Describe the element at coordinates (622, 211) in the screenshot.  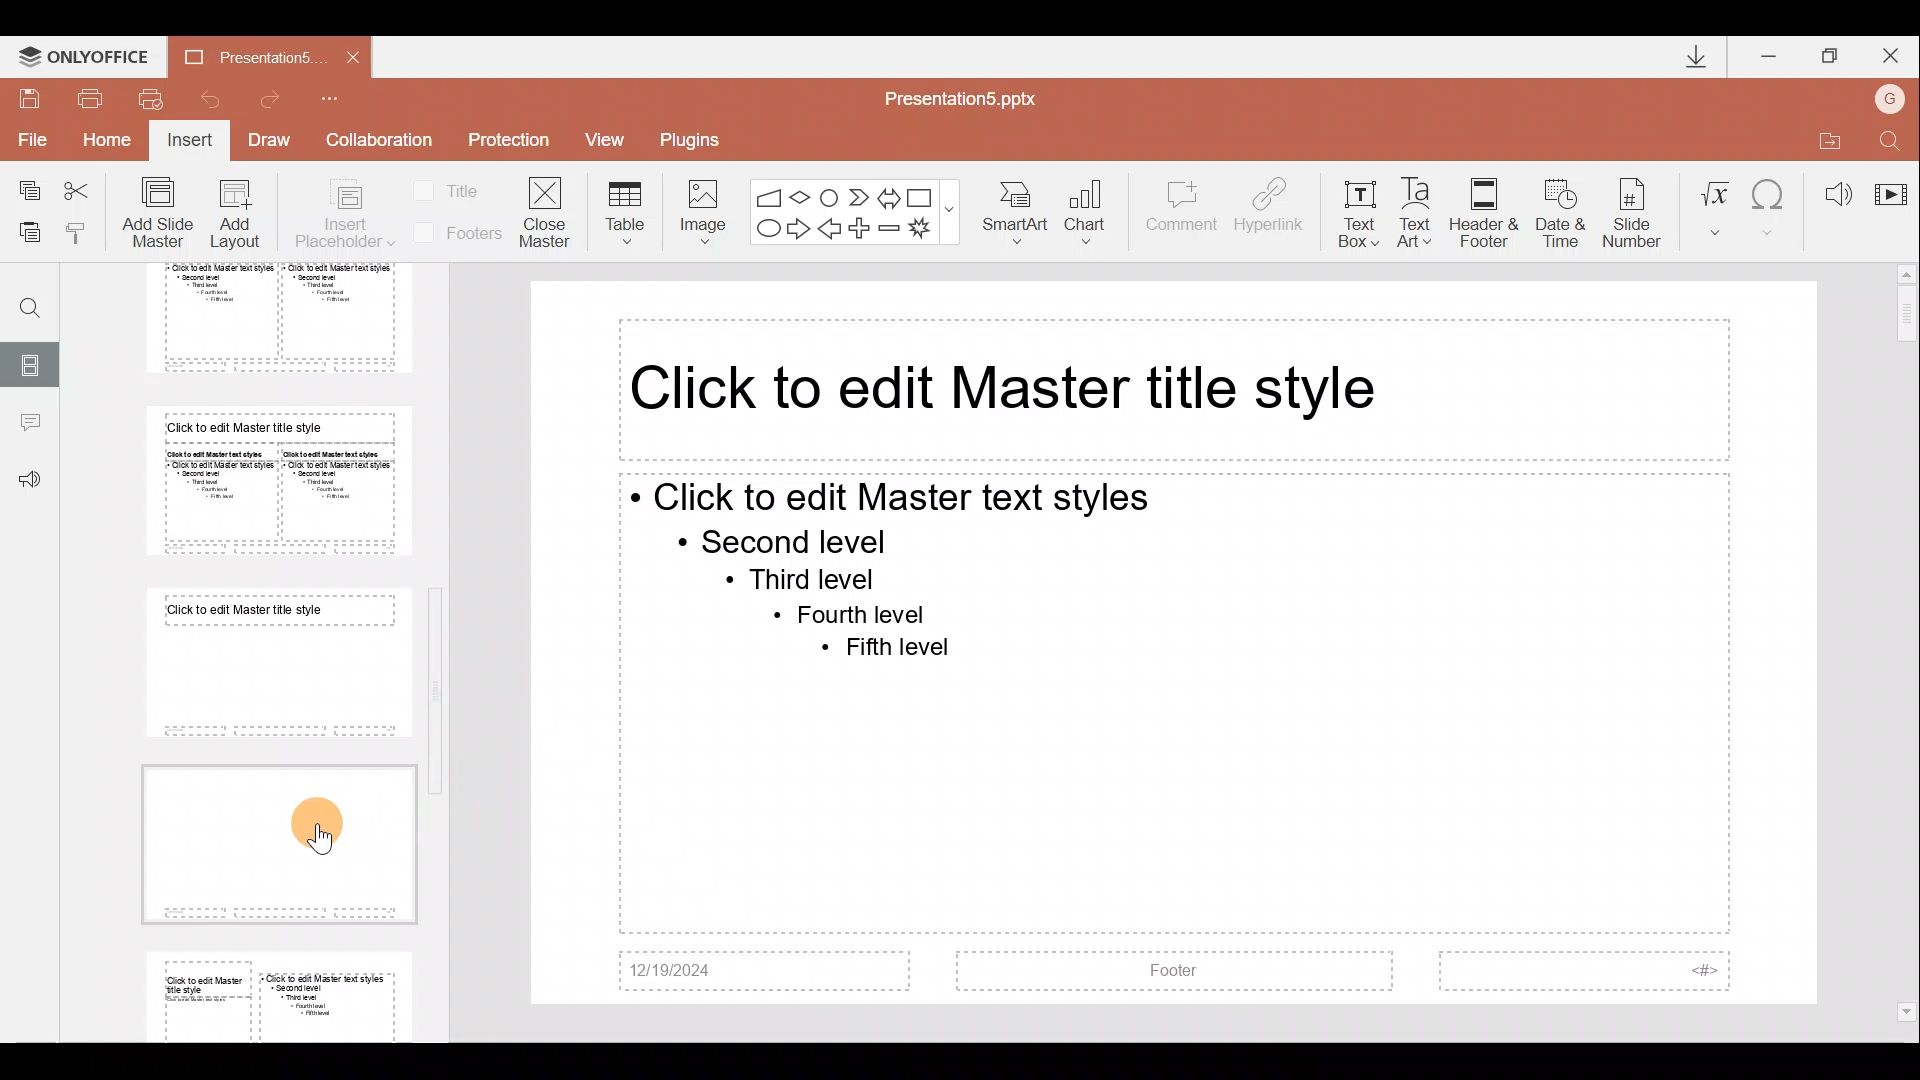
I see `Table` at that location.